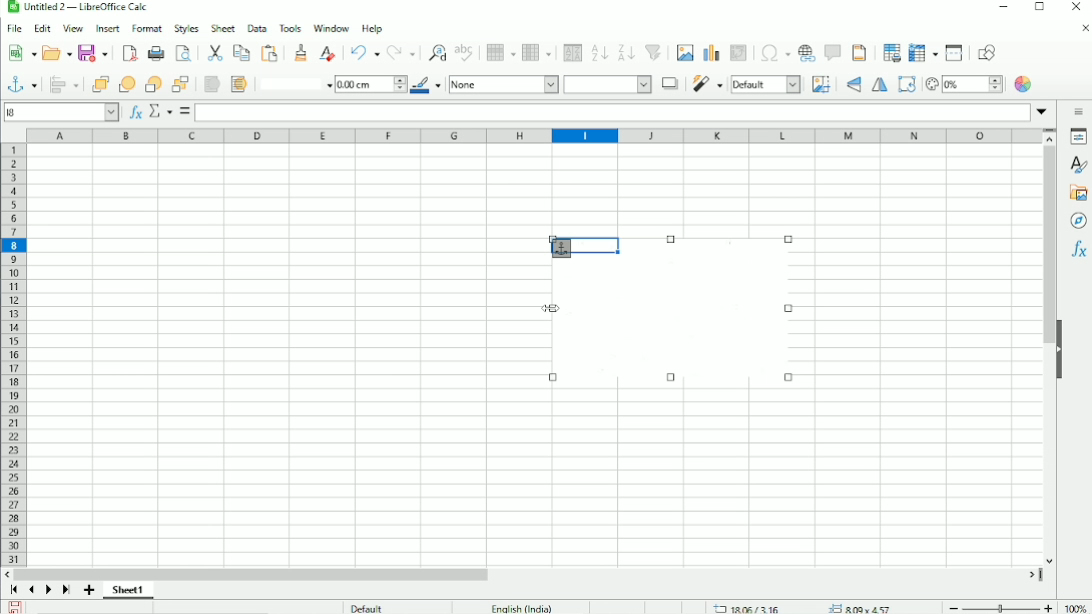  What do you see at coordinates (271, 53) in the screenshot?
I see `Paste` at bounding box center [271, 53].